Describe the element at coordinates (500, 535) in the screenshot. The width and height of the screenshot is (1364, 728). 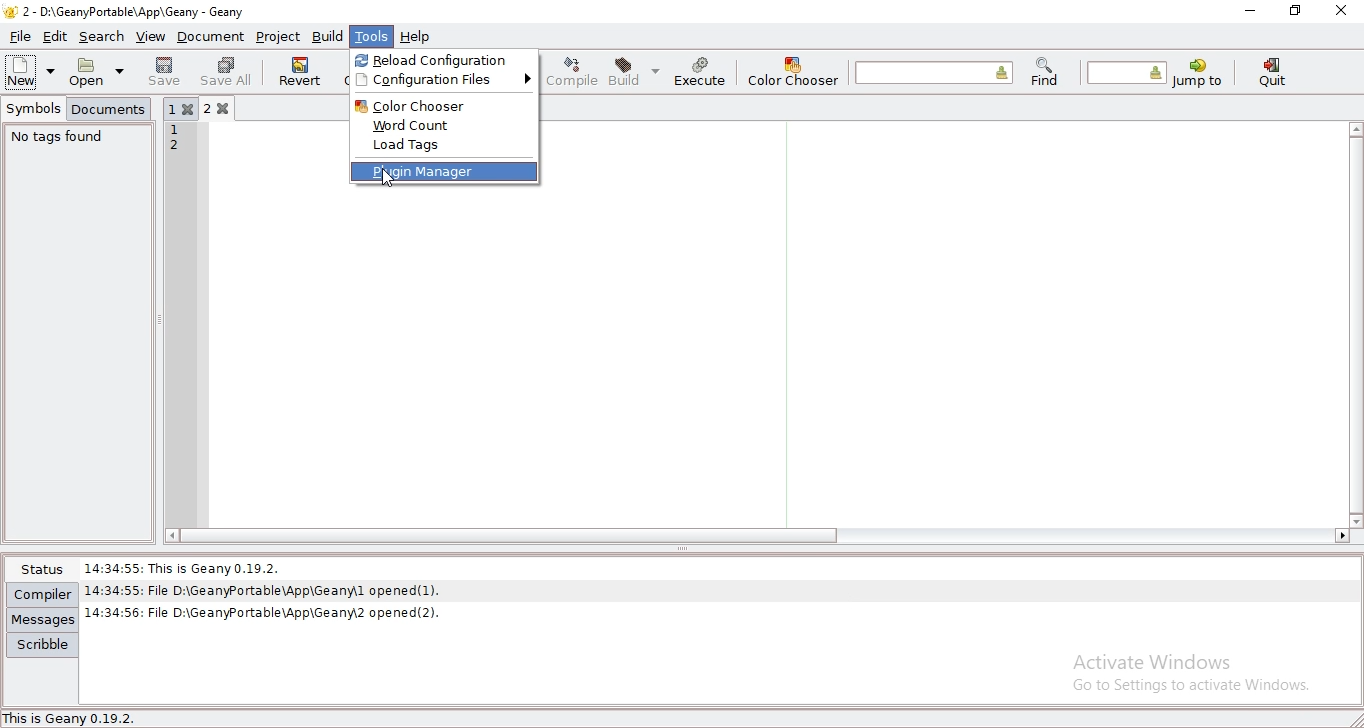
I see `scroll bar` at that location.